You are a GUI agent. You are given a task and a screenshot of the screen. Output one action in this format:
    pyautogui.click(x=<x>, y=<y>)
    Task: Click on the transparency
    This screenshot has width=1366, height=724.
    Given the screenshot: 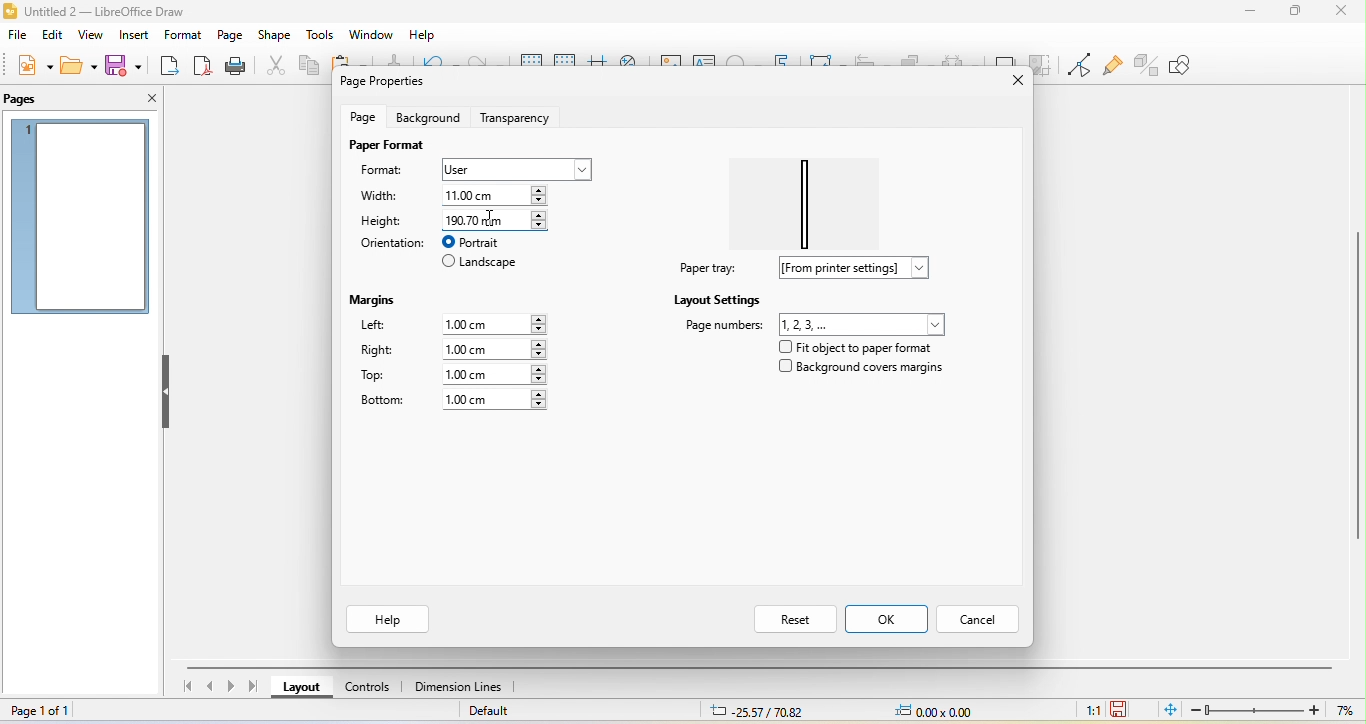 What is the action you would take?
    pyautogui.click(x=520, y=115)
    